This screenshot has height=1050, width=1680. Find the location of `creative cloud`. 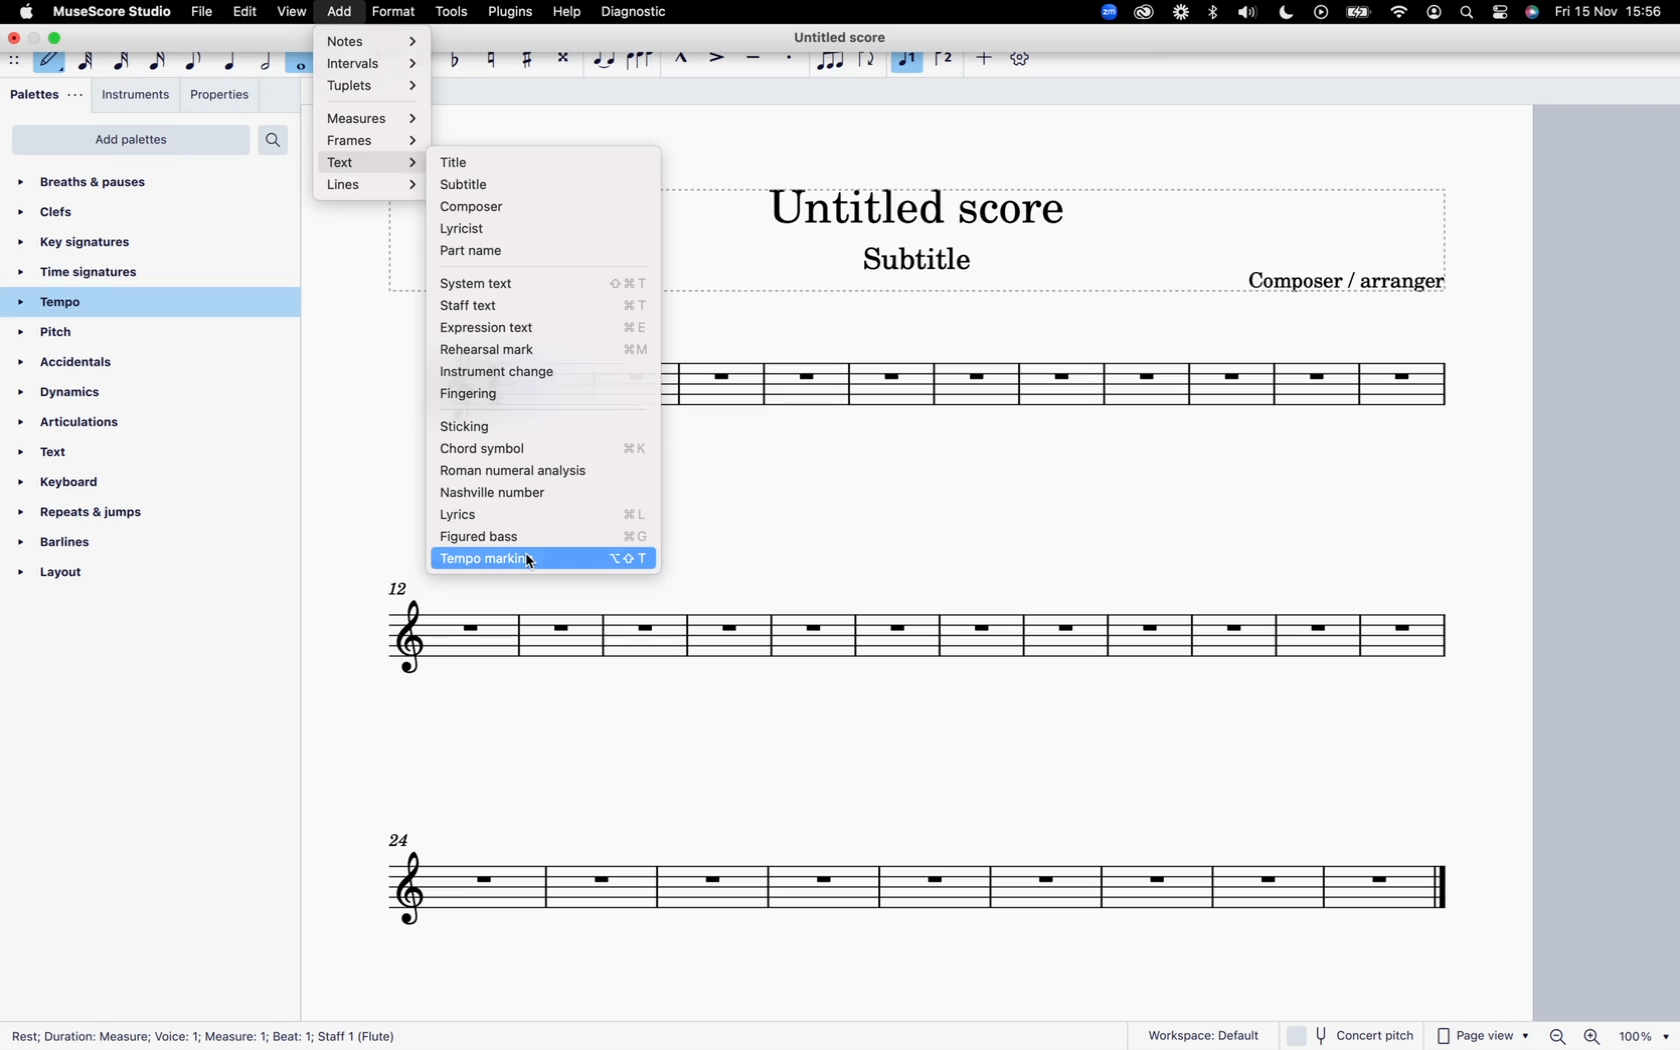

creative cloud is located at coordinates (1141, 14).